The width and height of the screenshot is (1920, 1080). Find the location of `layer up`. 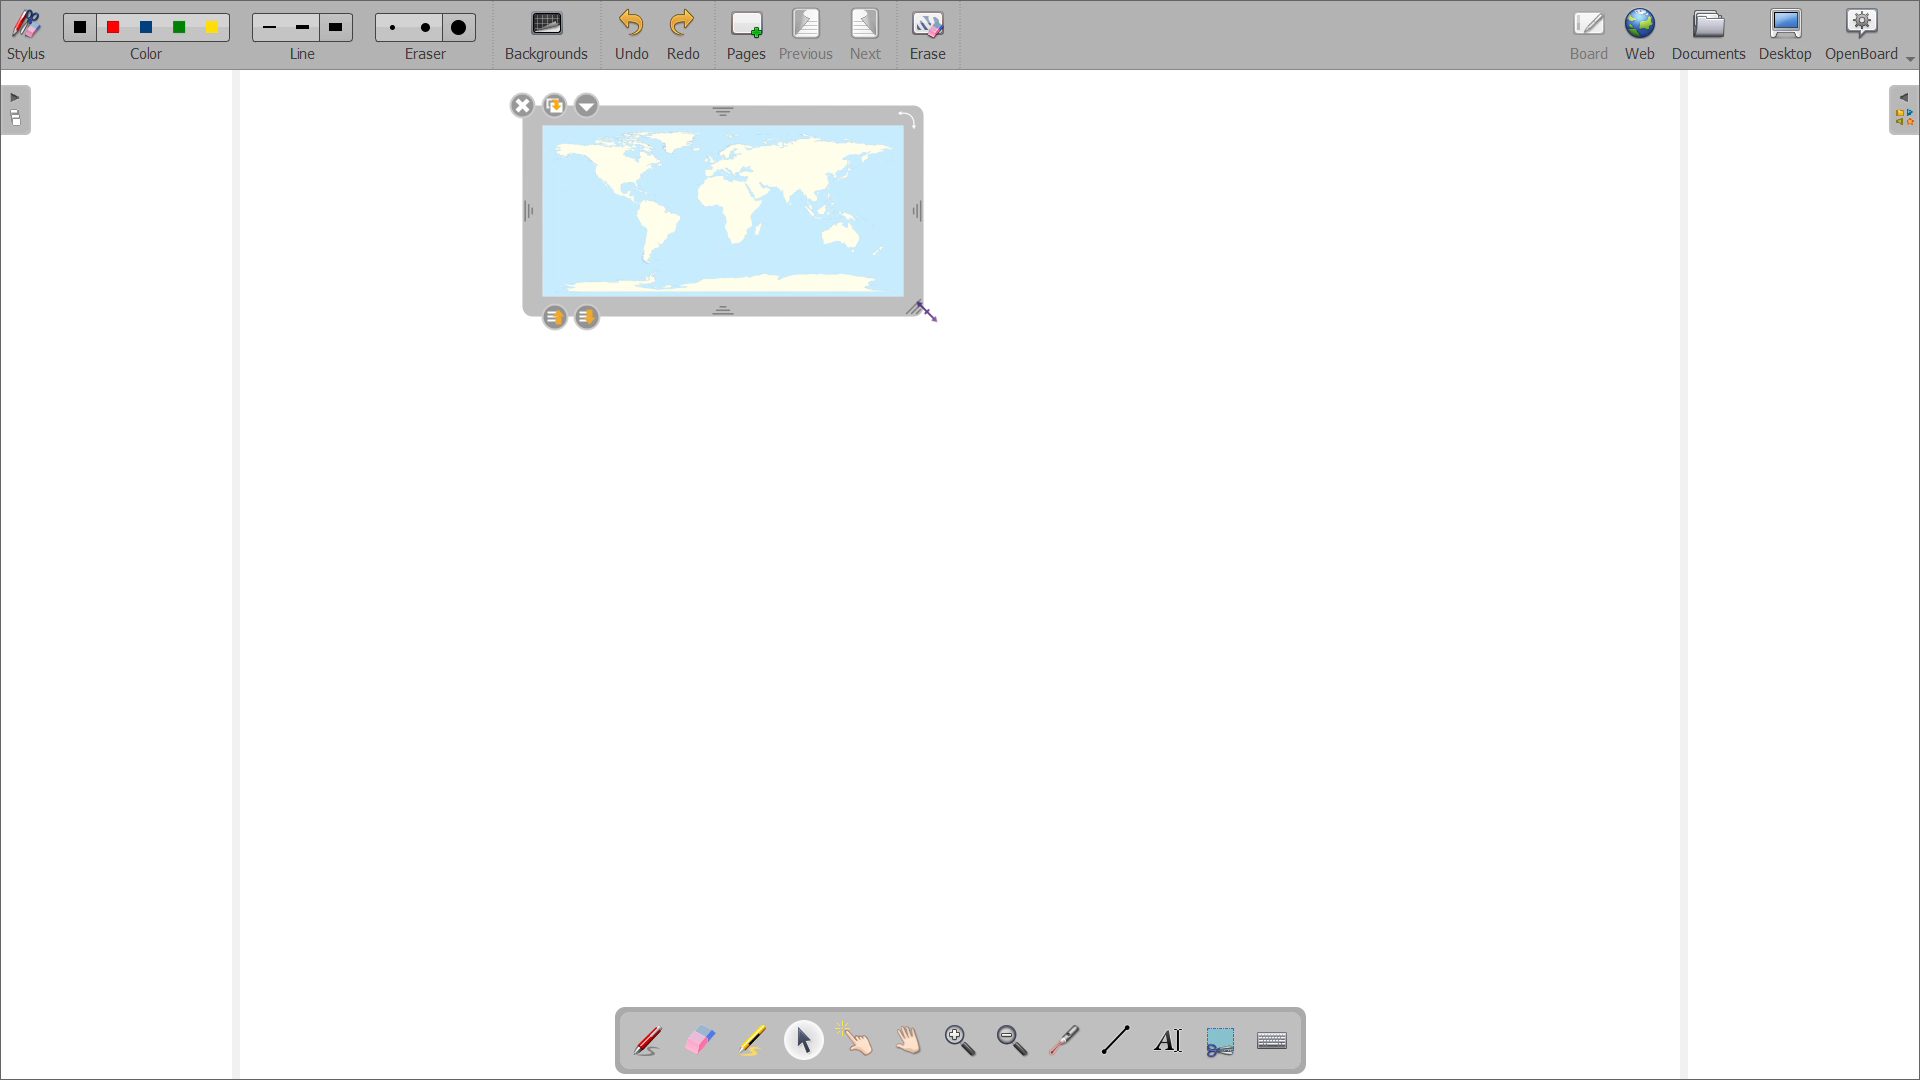

layer up is located at coordinates (554, 318).